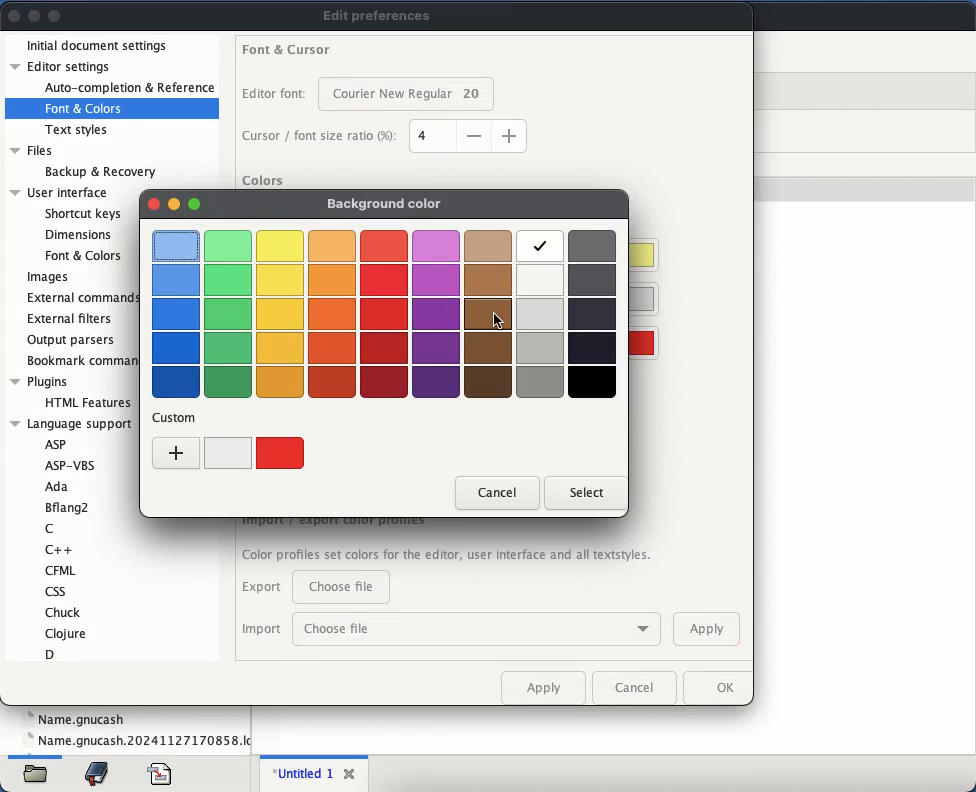 The image size is (976, 792). Describe the element at coordinates (99, 772) in the screenshot. I see `bookmark` at that location.